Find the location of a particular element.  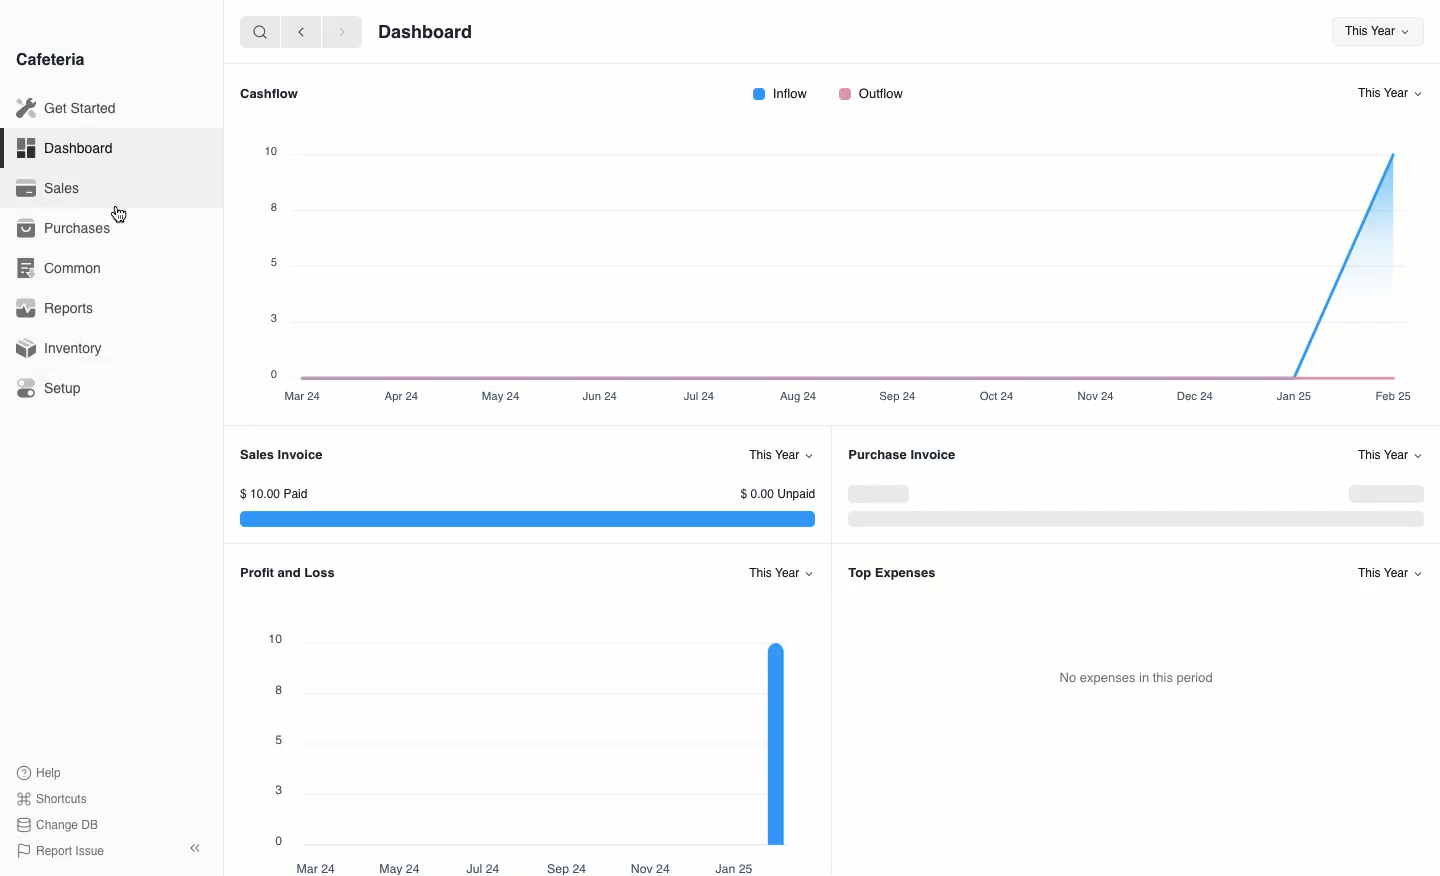

Jan25 is located at coordinates (1284, 396).